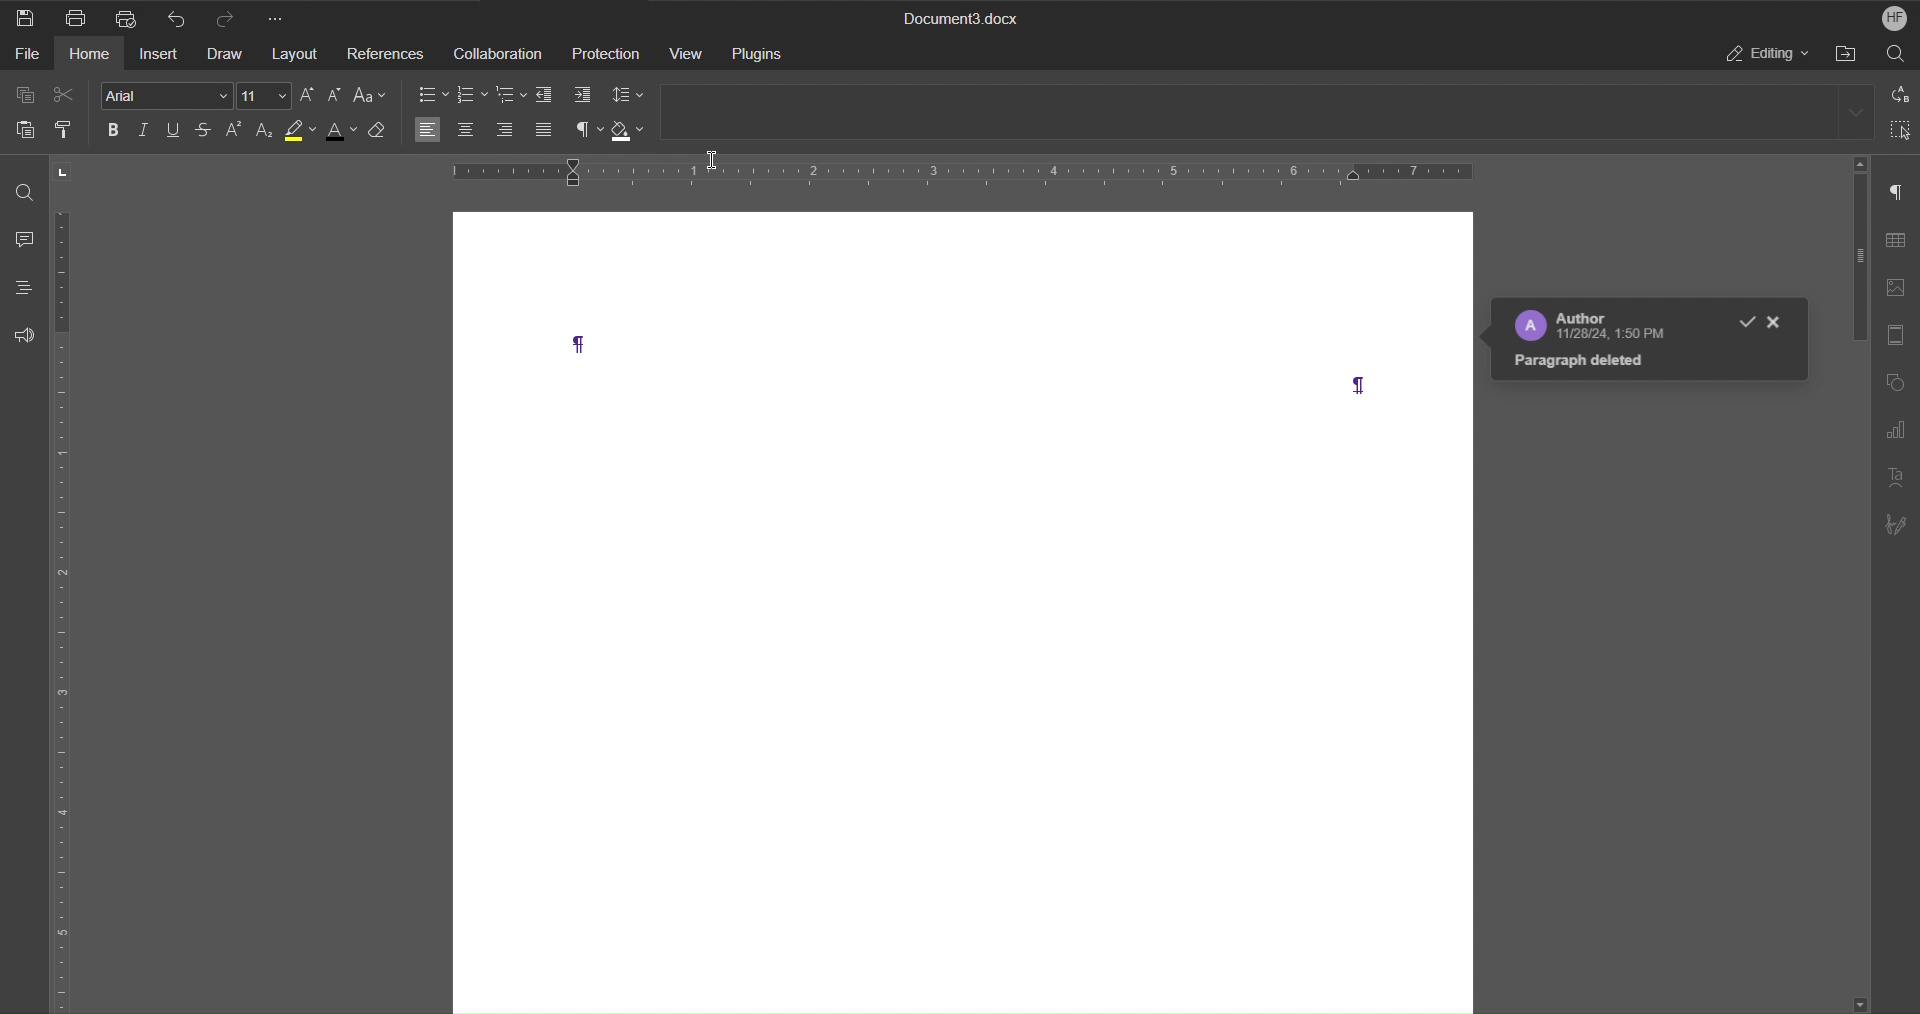 This screenshot has width=1920, height=1014. I want to click on Horizontal Ruler, so click(998, 169).